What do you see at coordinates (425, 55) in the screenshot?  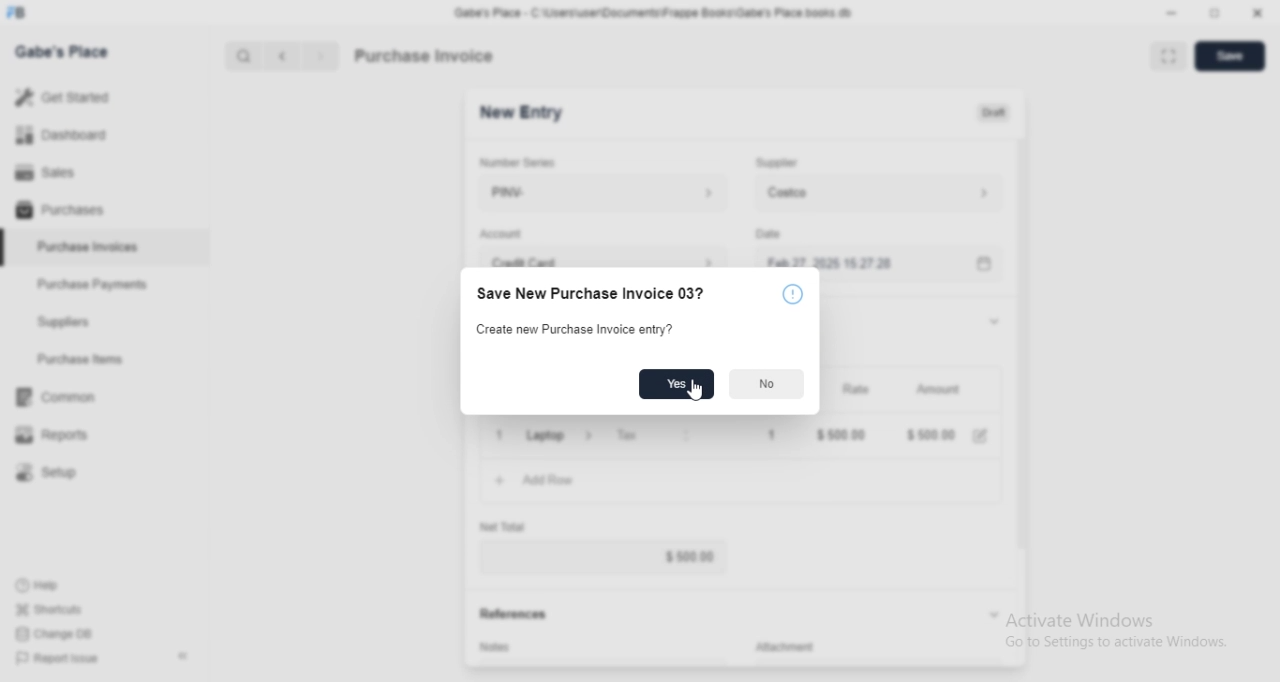 I see `Purchase Invoice` at bounding box center [425, 55].